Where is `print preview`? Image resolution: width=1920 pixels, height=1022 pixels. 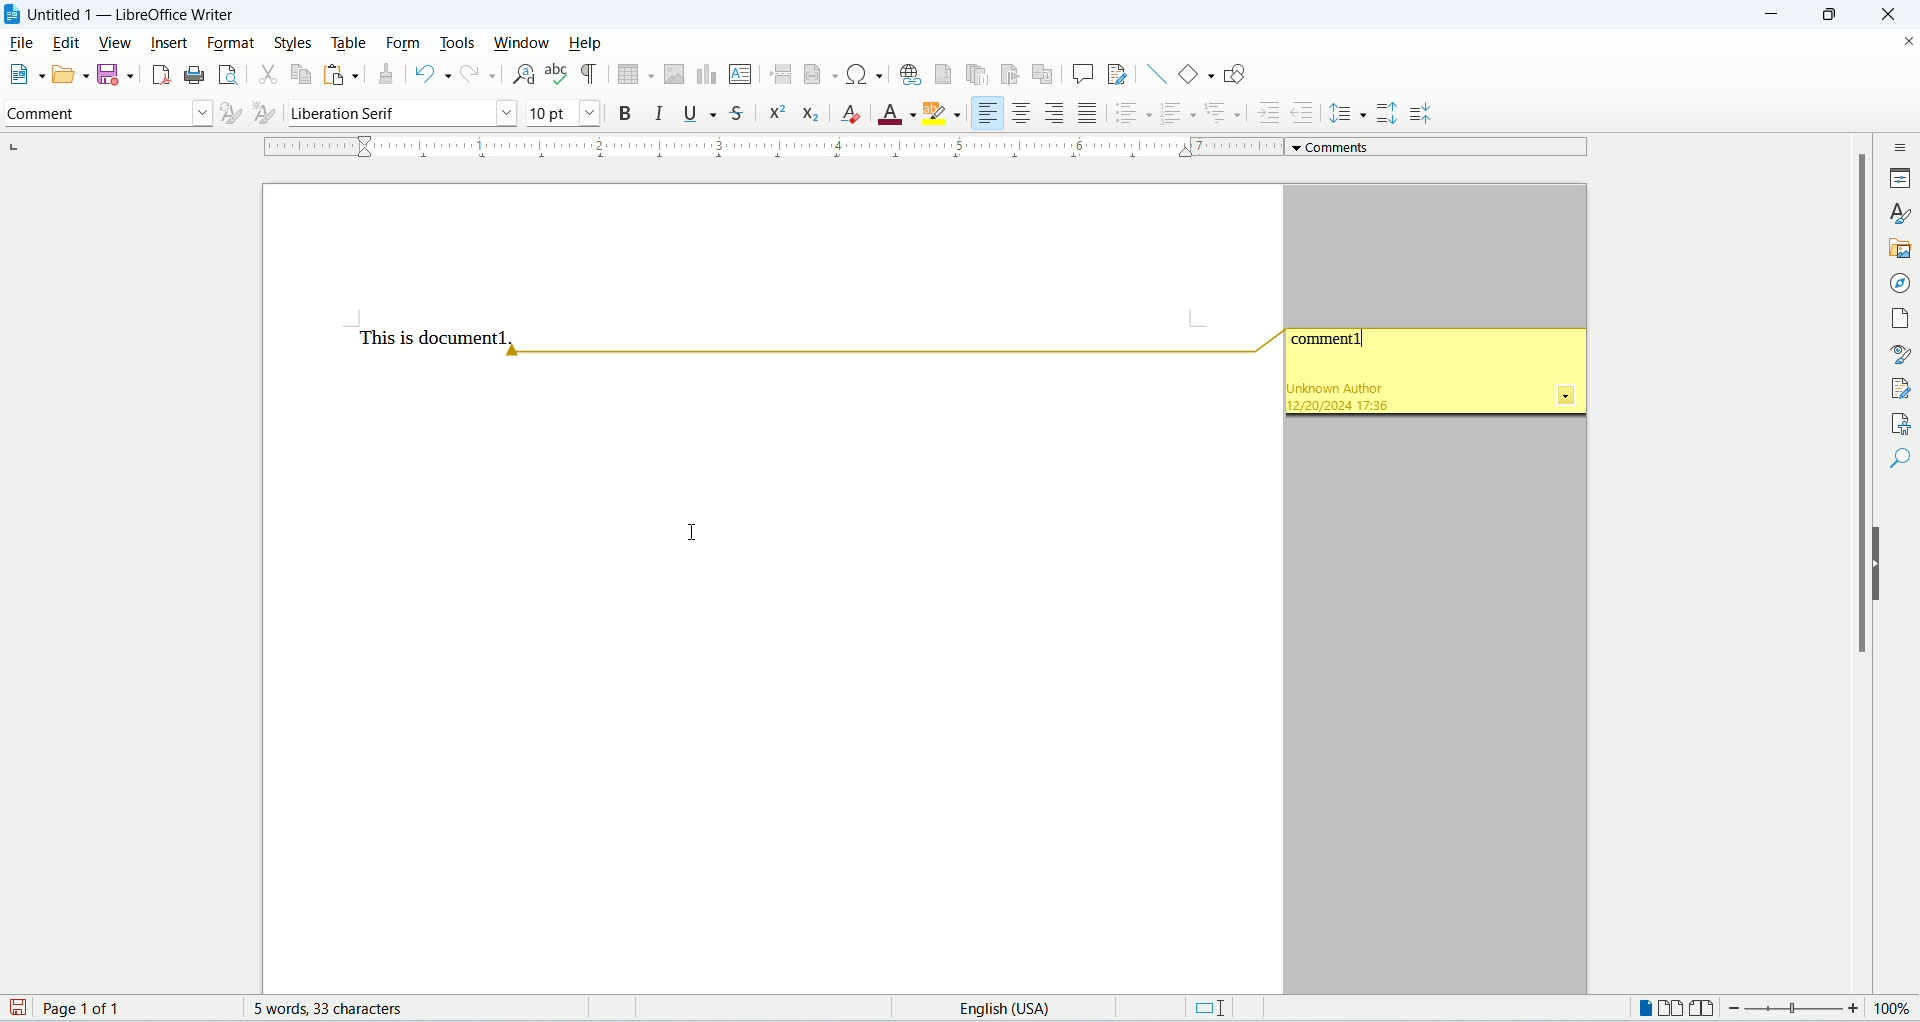 print preview is located at coordinates (225, 73).